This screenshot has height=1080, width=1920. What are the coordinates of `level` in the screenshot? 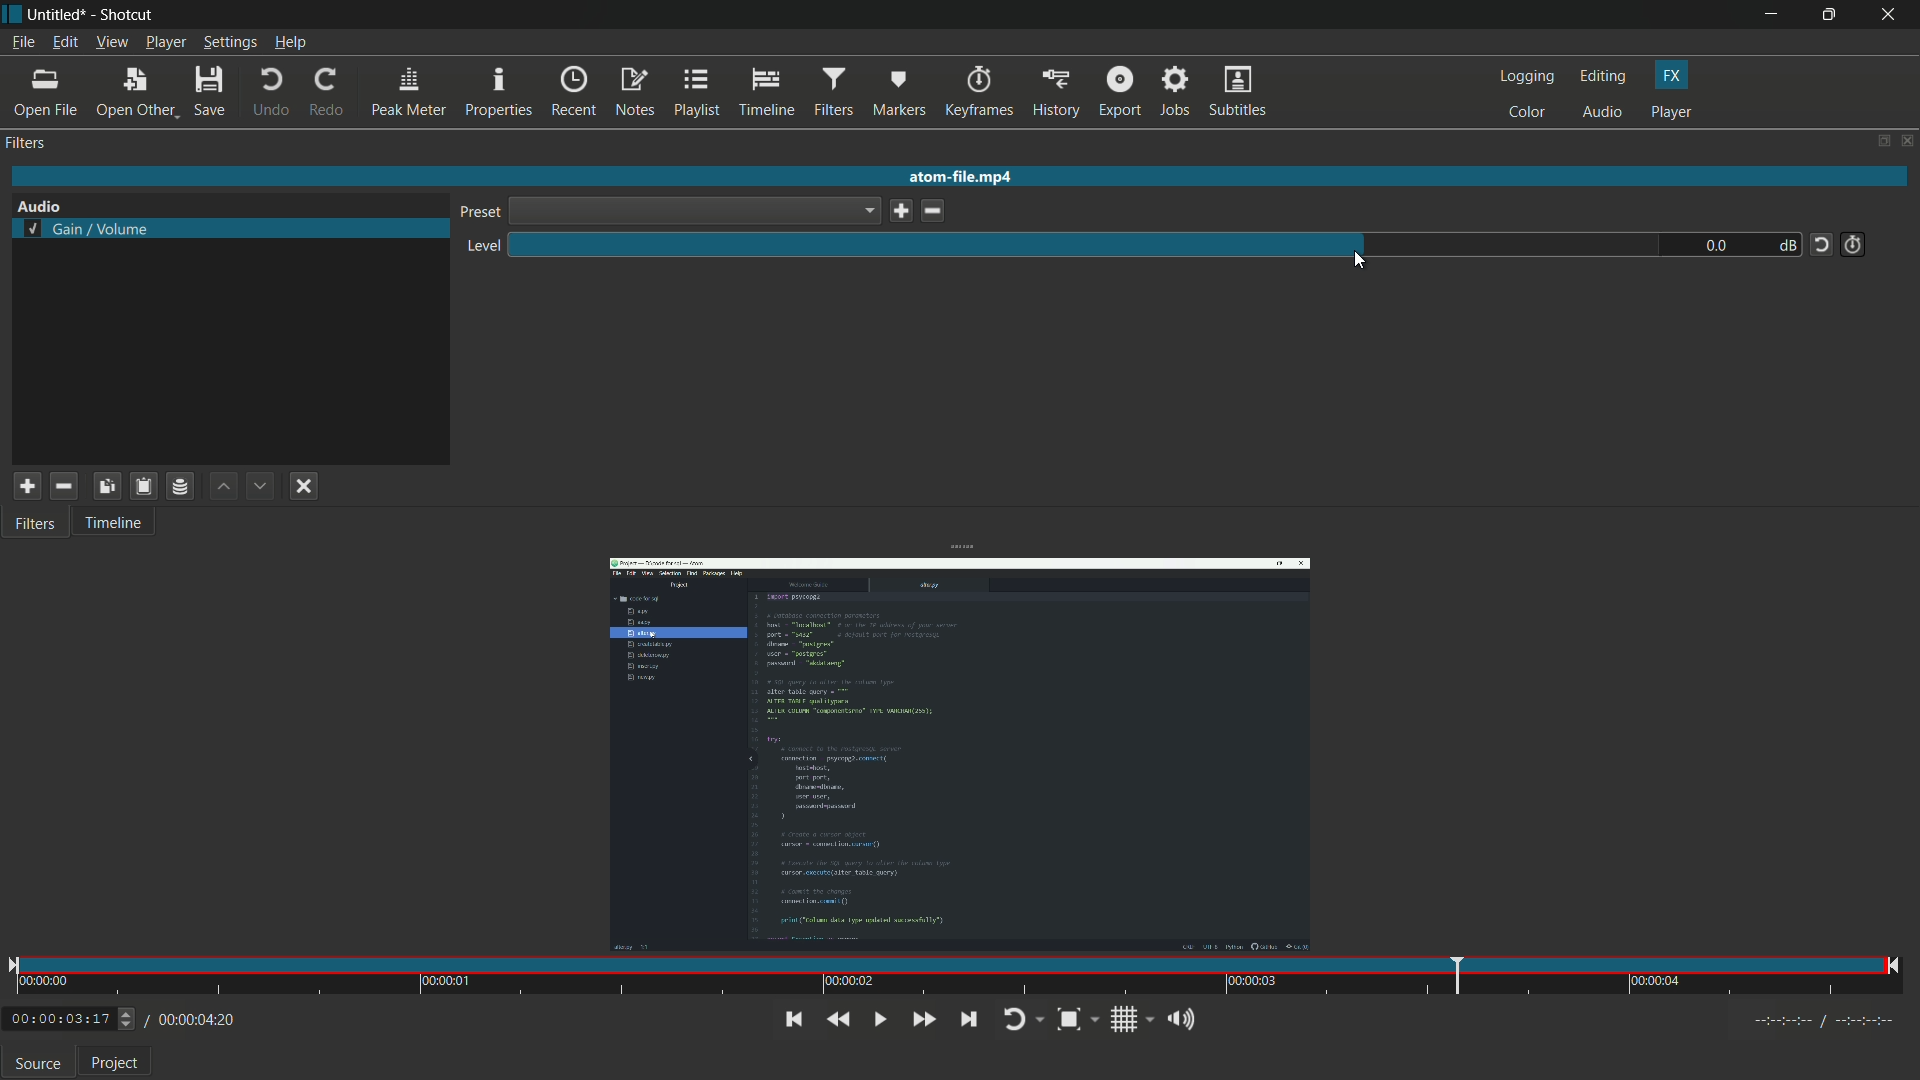 It's located at (482, 247).